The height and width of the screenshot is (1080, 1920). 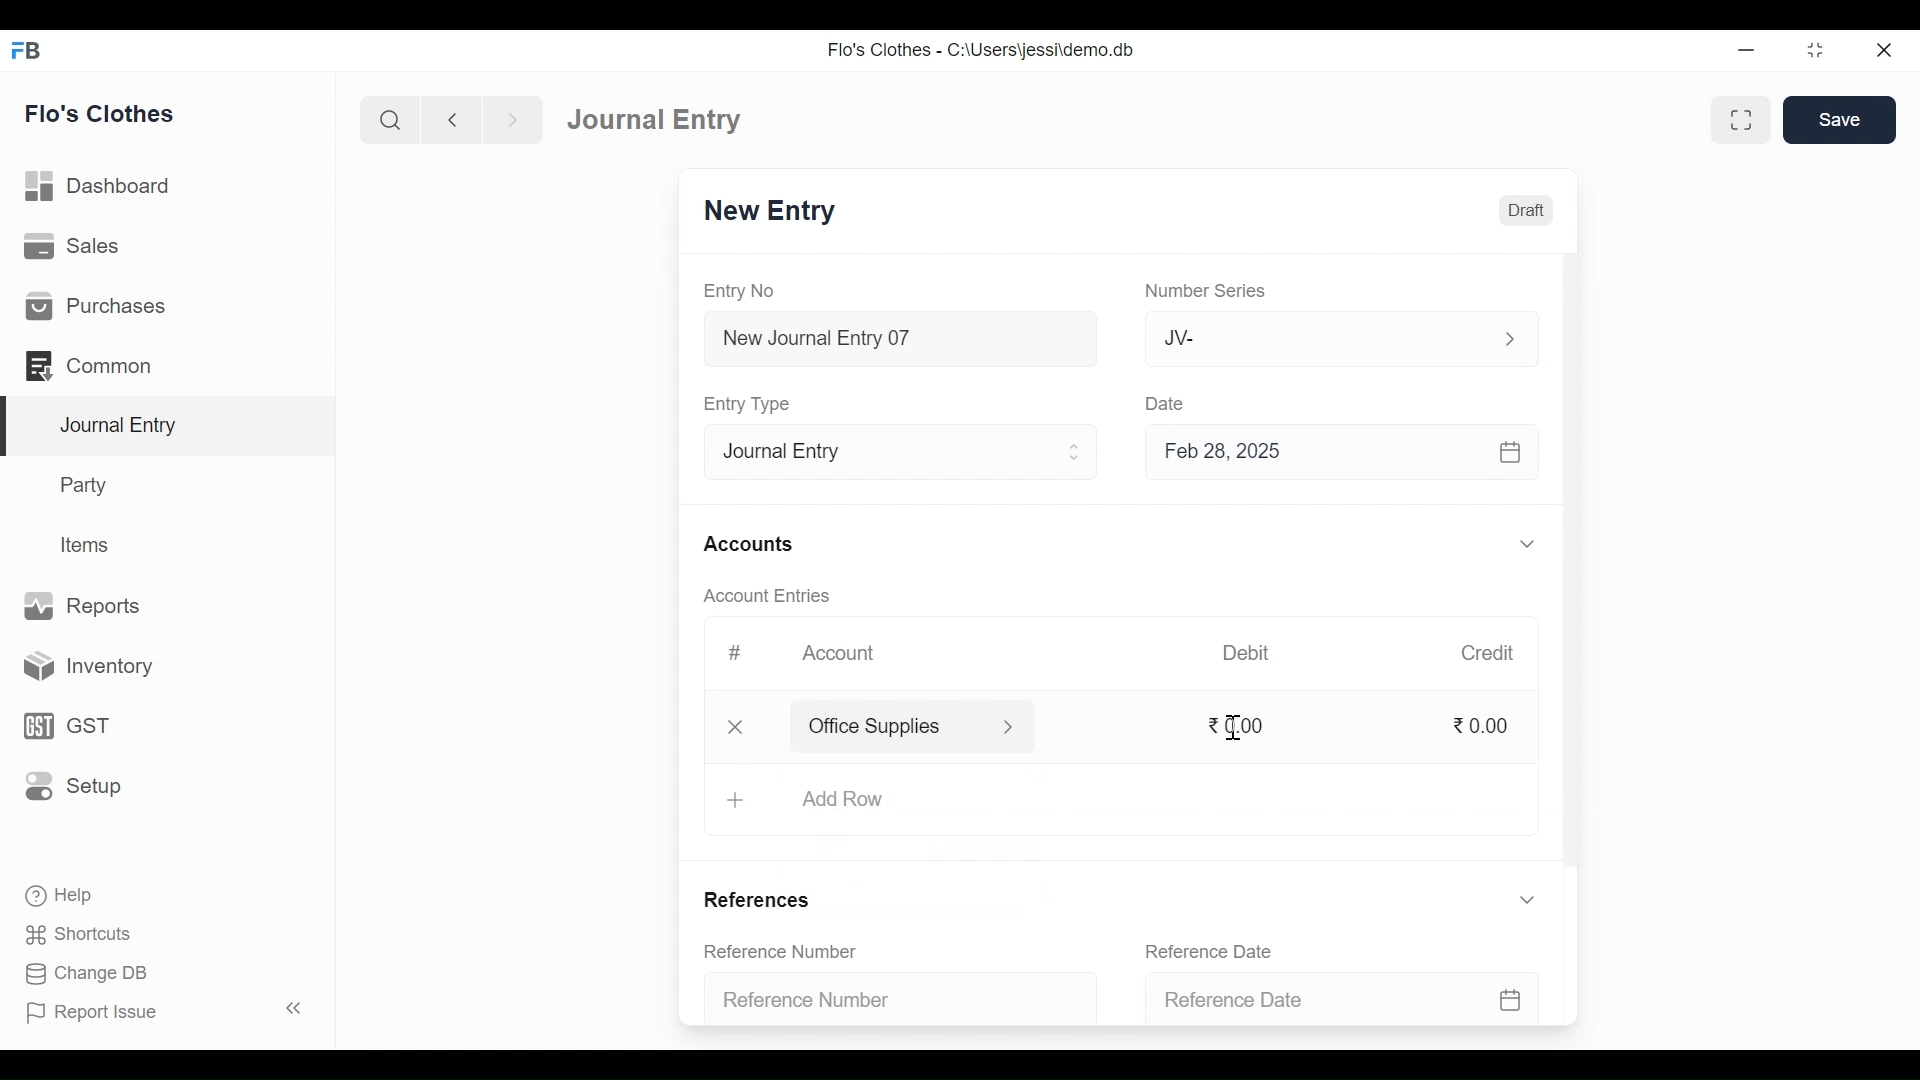 What do you see at coordinates (64, 728) in the screenshot?
I see `GST` at bounding box center [64, 728].